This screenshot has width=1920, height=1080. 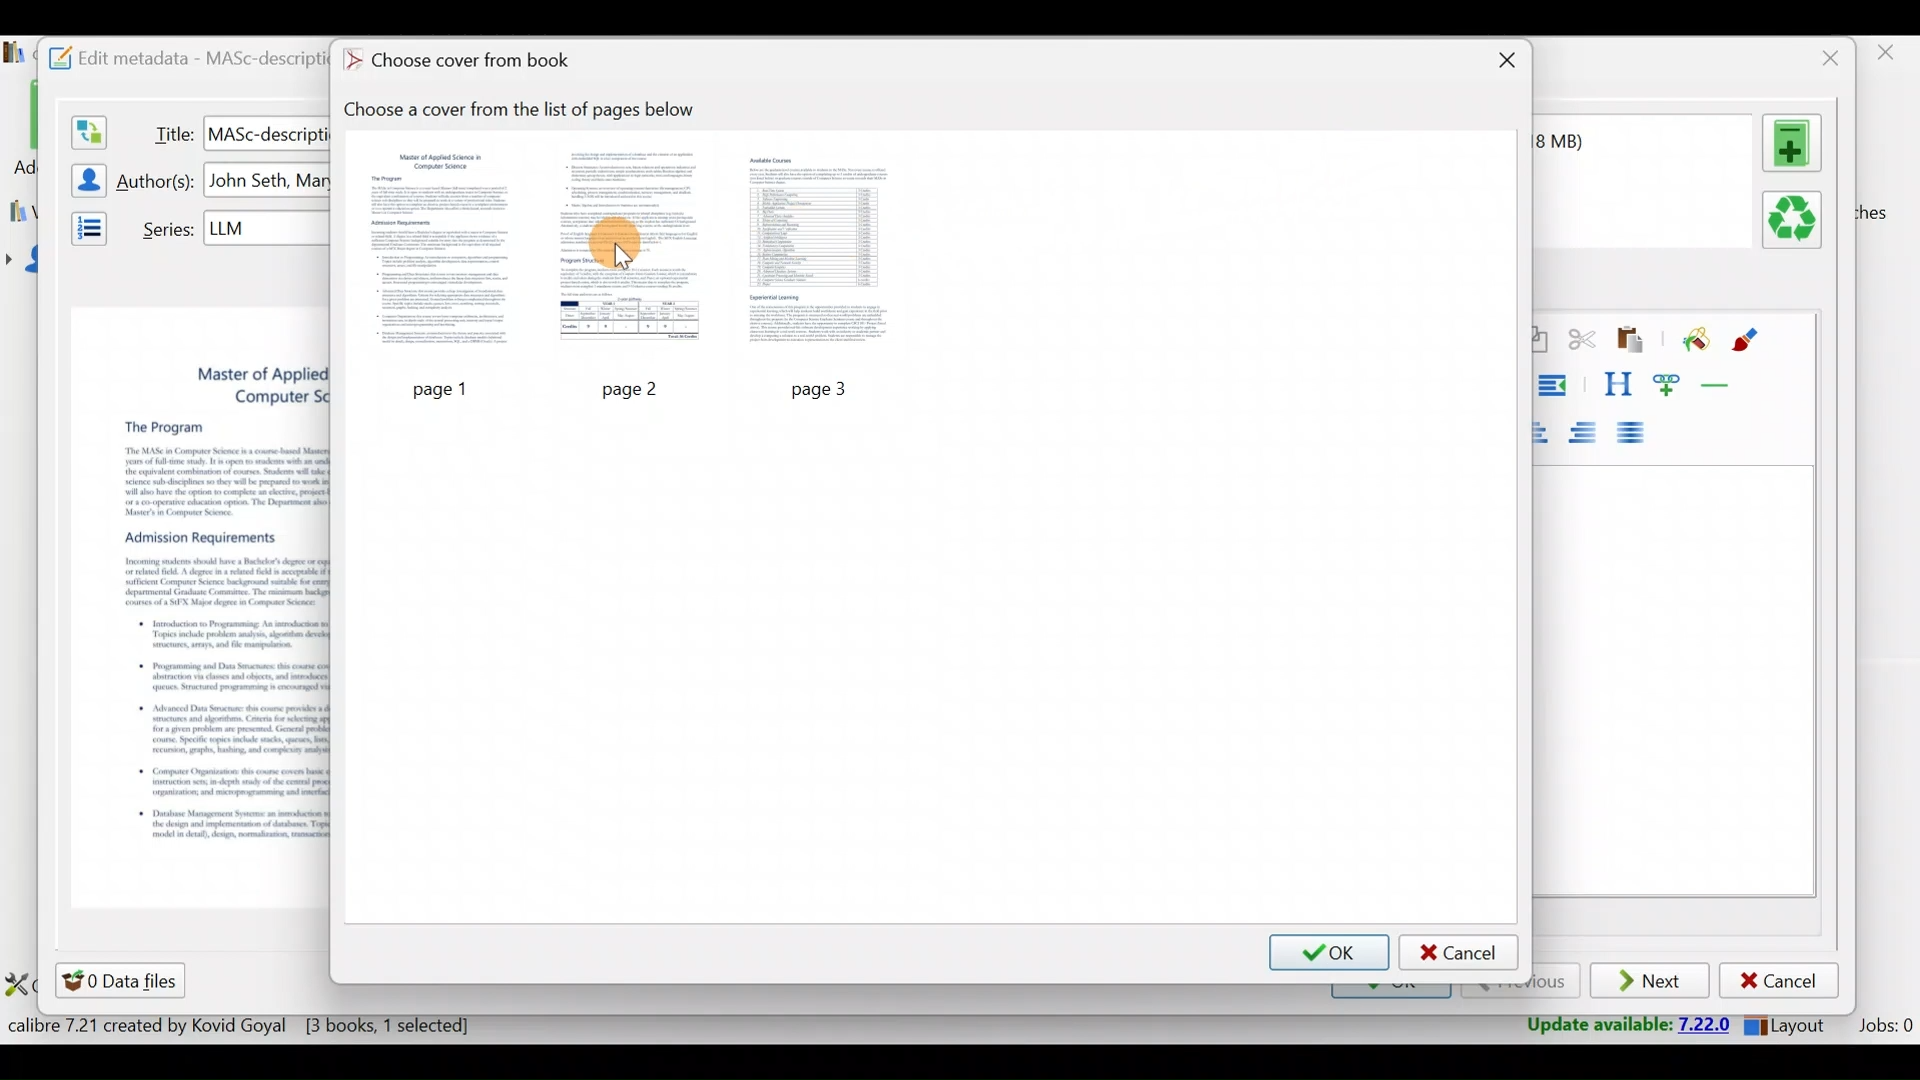 I want to click on Close, so click(x=1503, y=63).